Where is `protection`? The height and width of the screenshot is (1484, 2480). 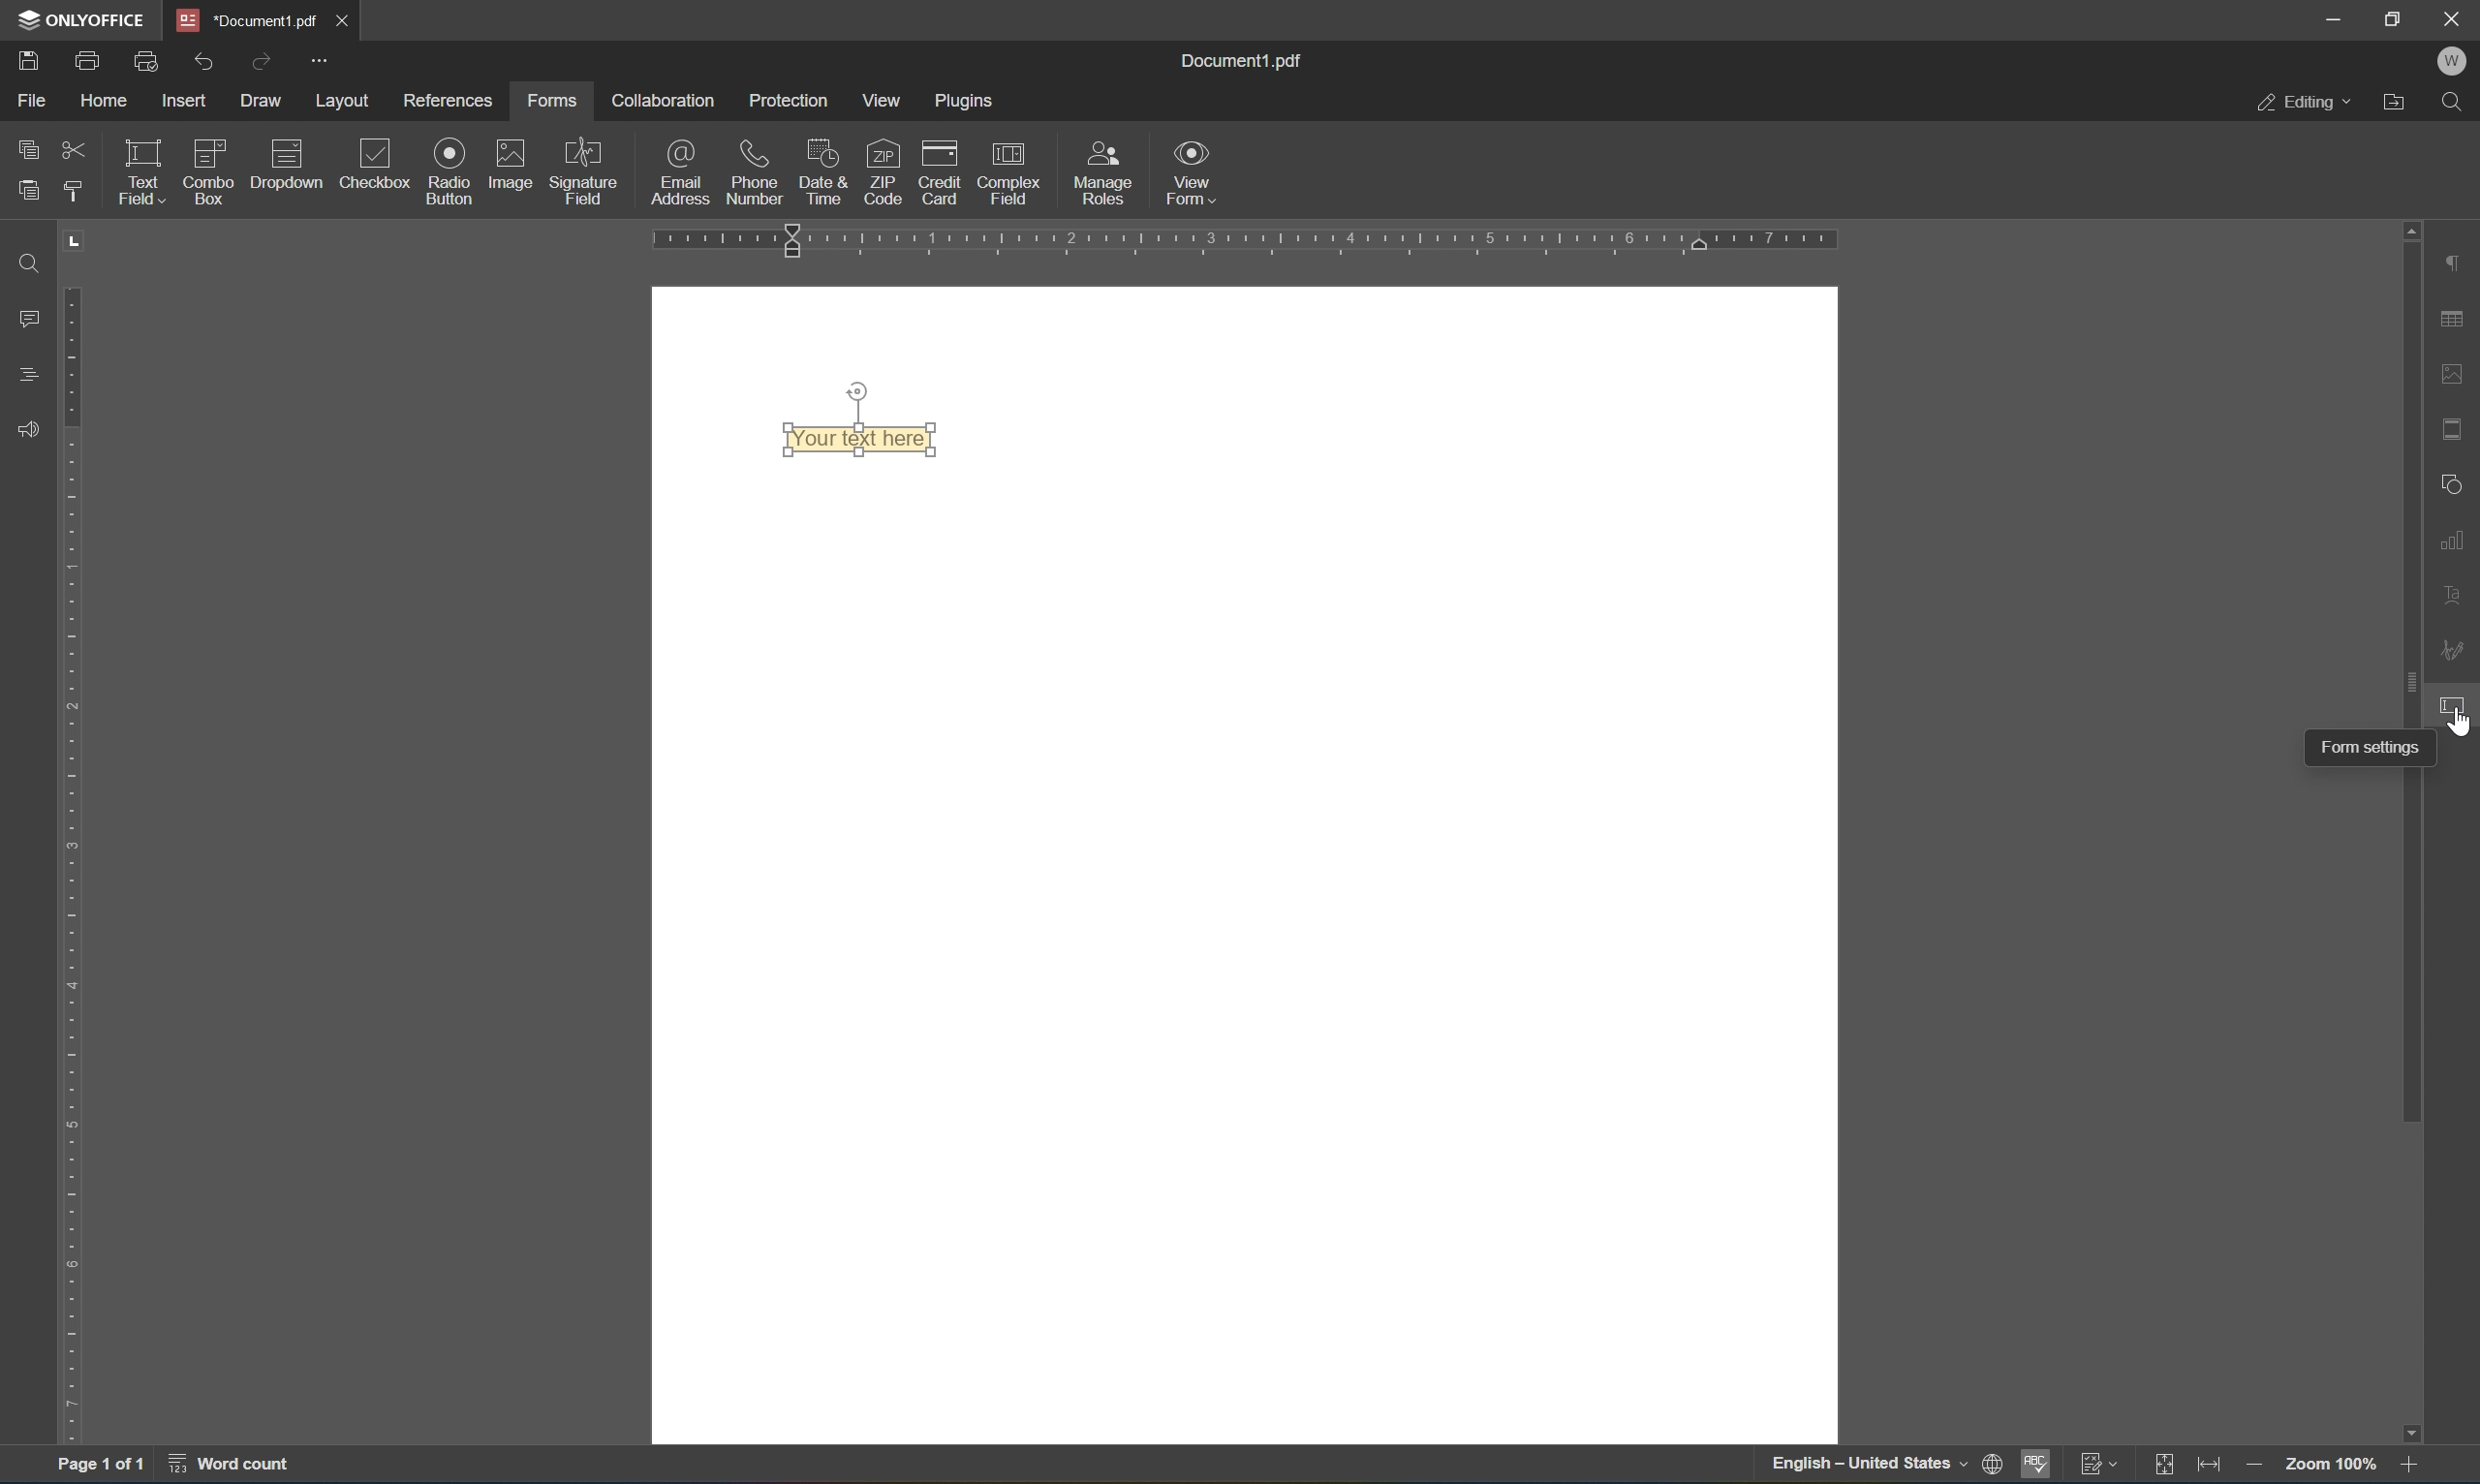
protection is located at coordinates (786, 98).